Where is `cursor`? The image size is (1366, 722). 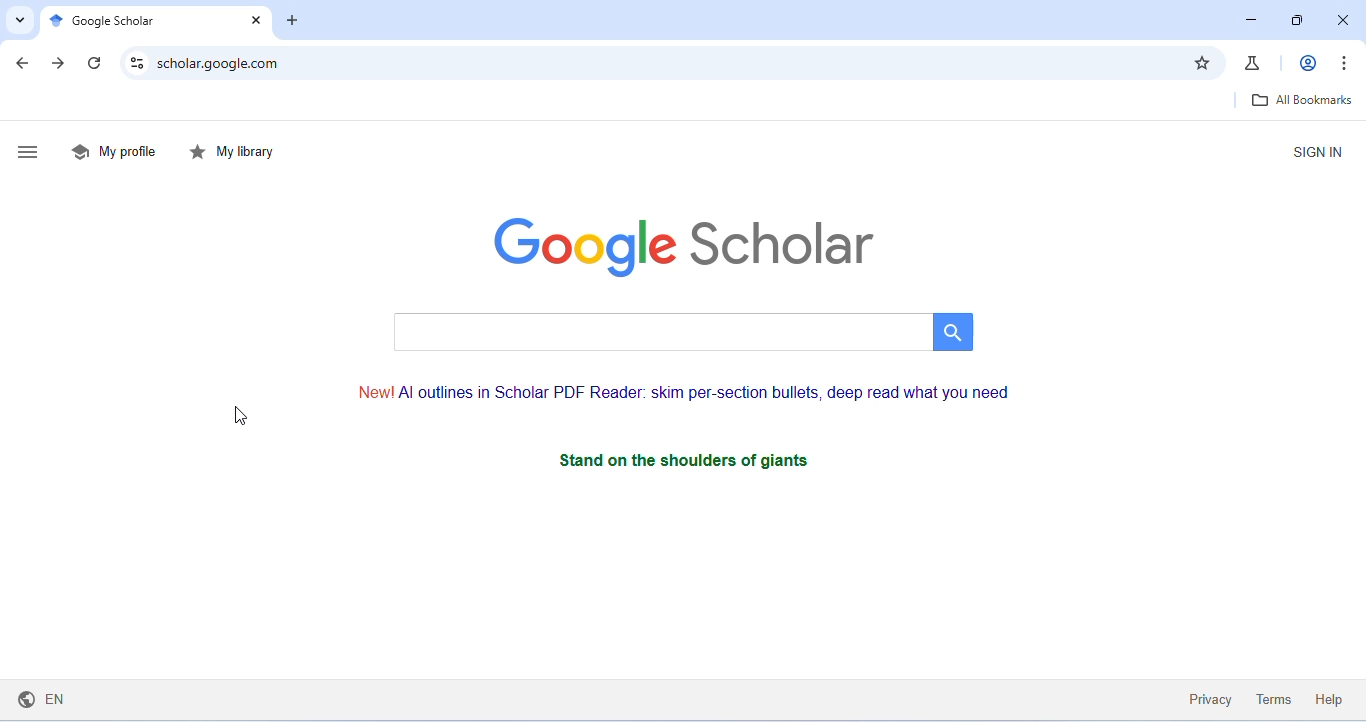
cursor is located at coordinates (239, 417).